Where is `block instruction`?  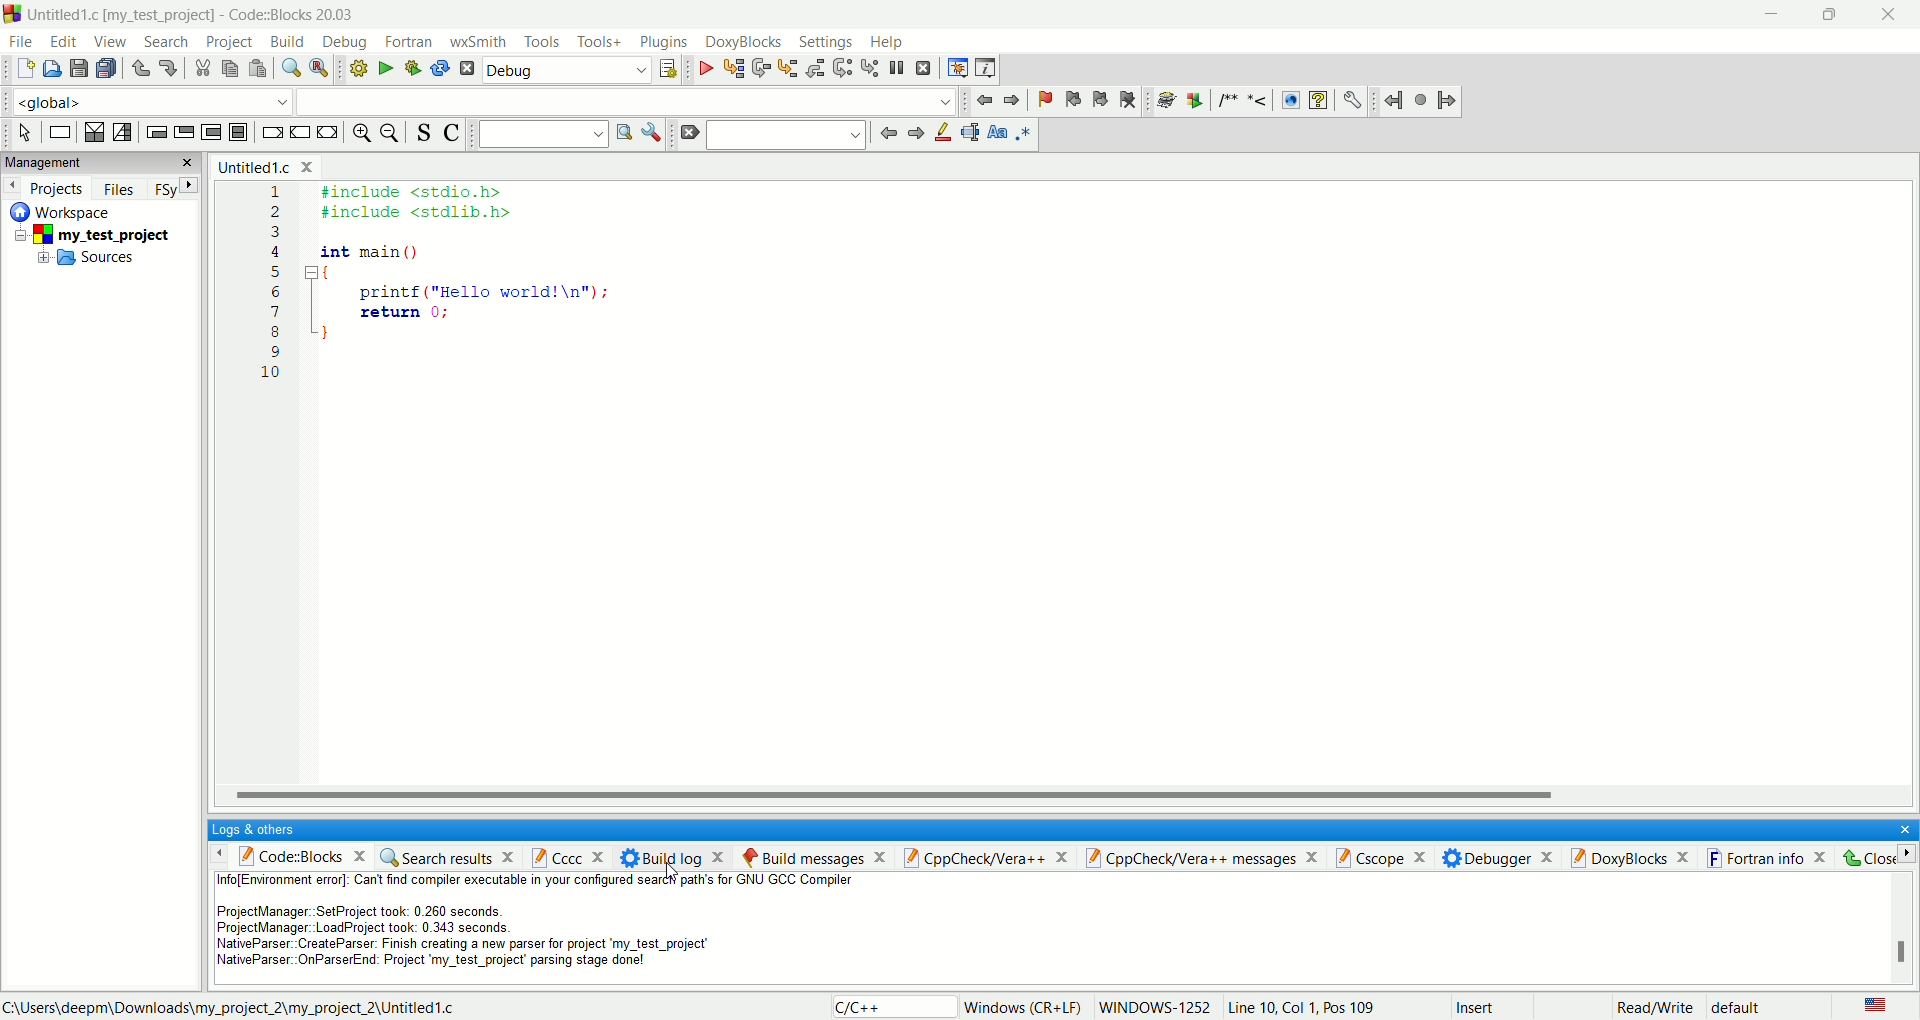 block instruction is located at coordinates (240, 132).